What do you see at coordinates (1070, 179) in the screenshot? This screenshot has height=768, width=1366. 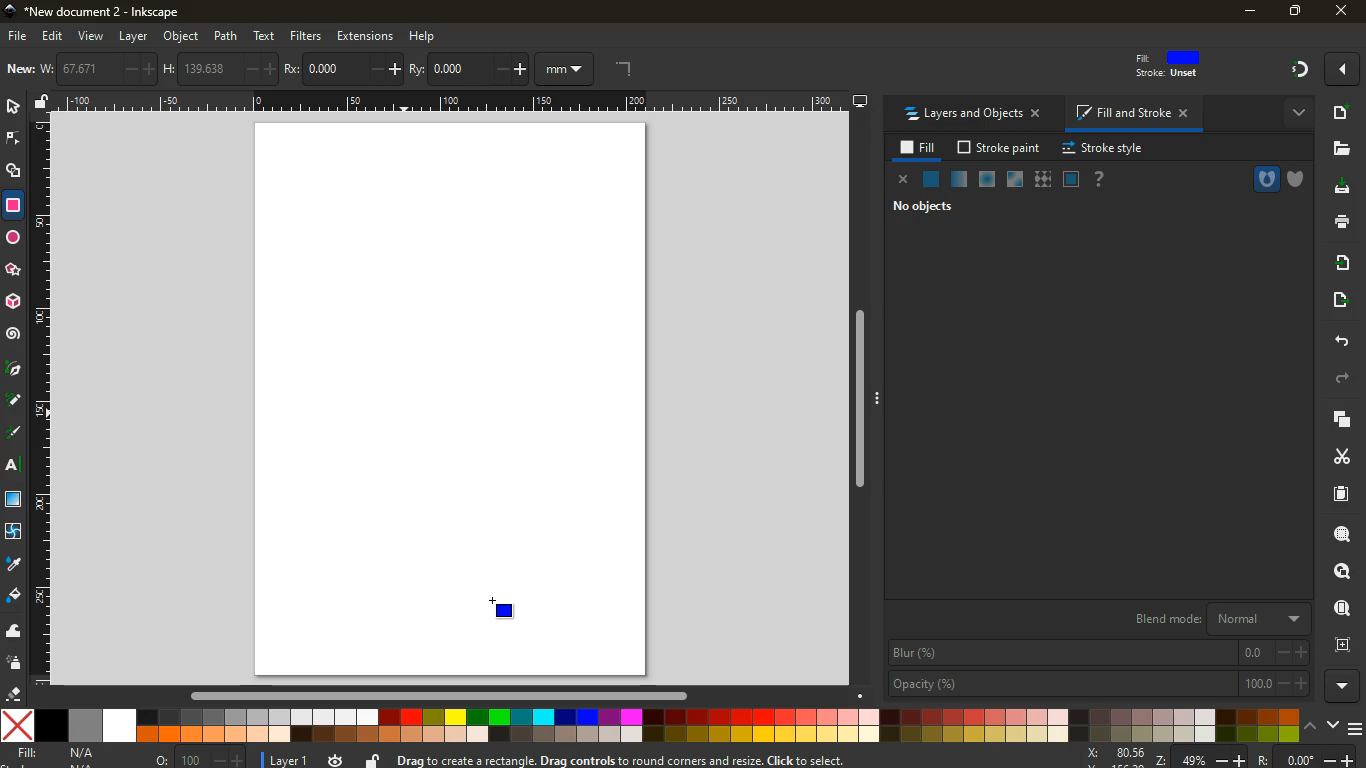 I see `glass` at bounding box center [1070, 179].